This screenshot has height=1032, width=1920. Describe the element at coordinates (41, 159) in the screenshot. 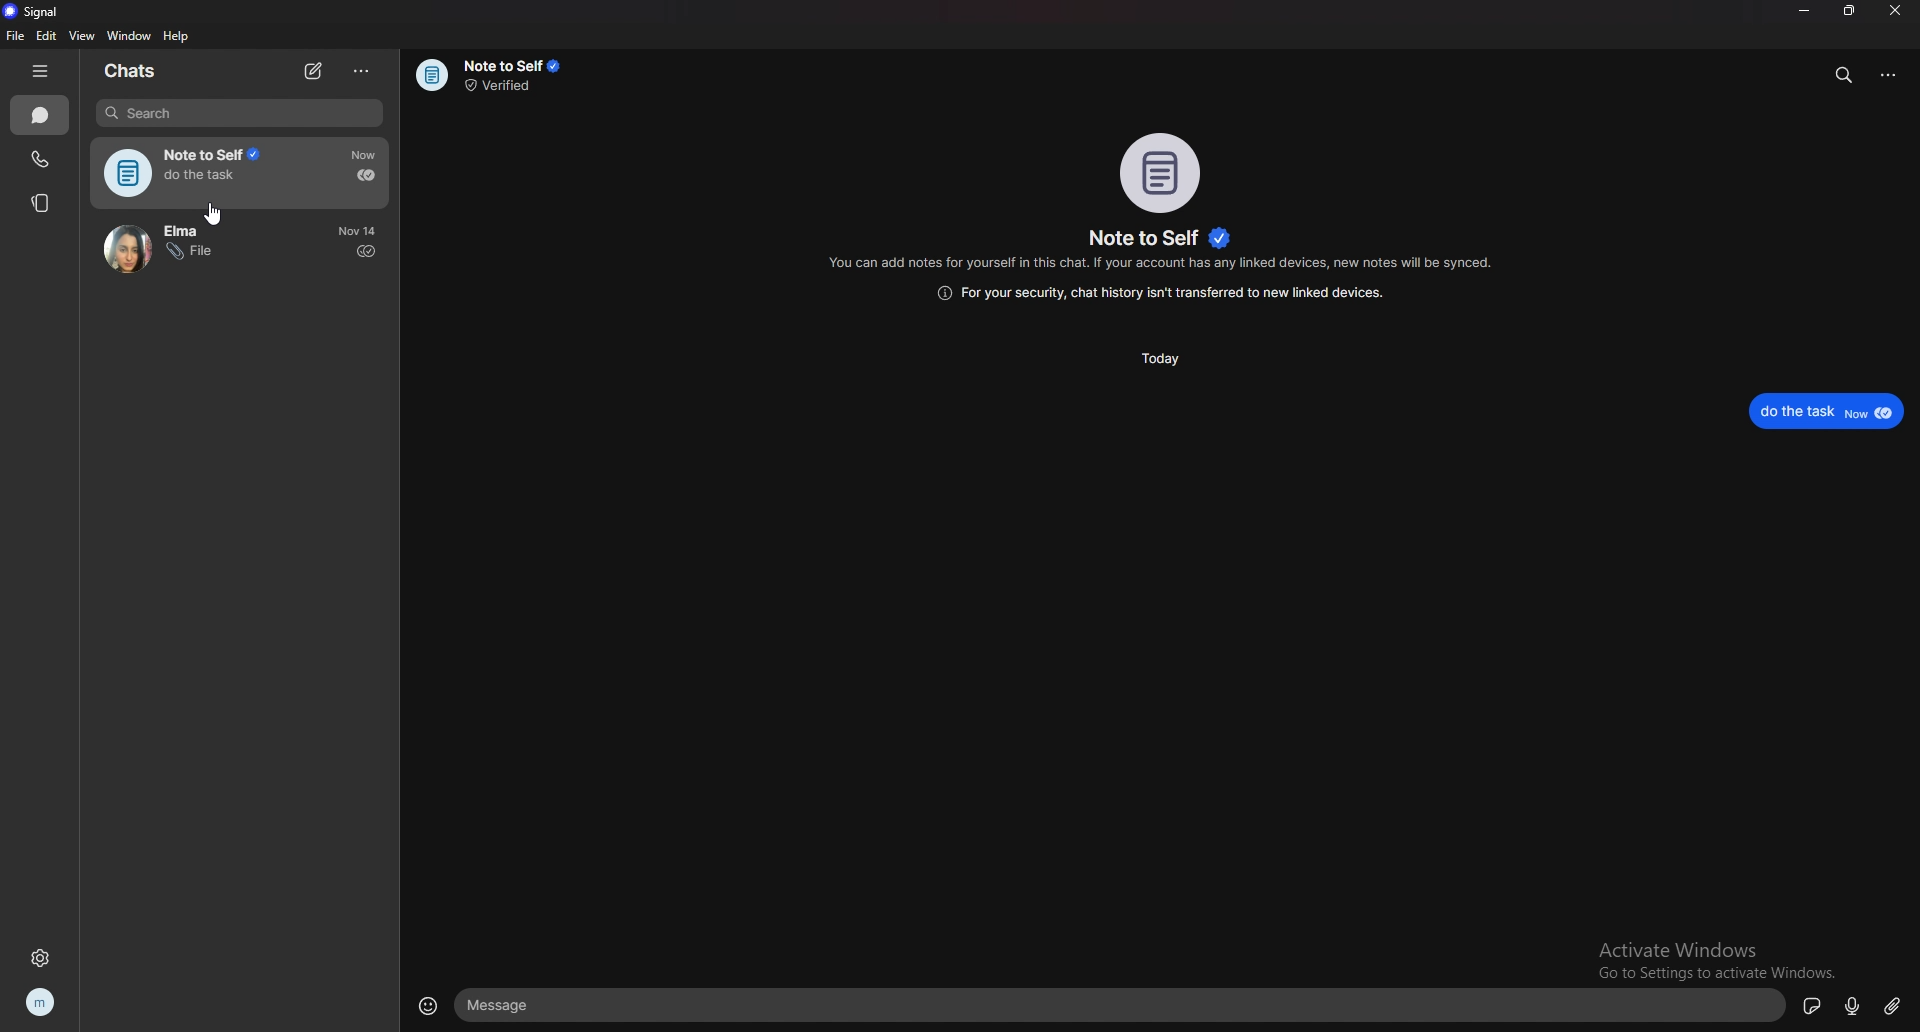

I see `calls` at that location.